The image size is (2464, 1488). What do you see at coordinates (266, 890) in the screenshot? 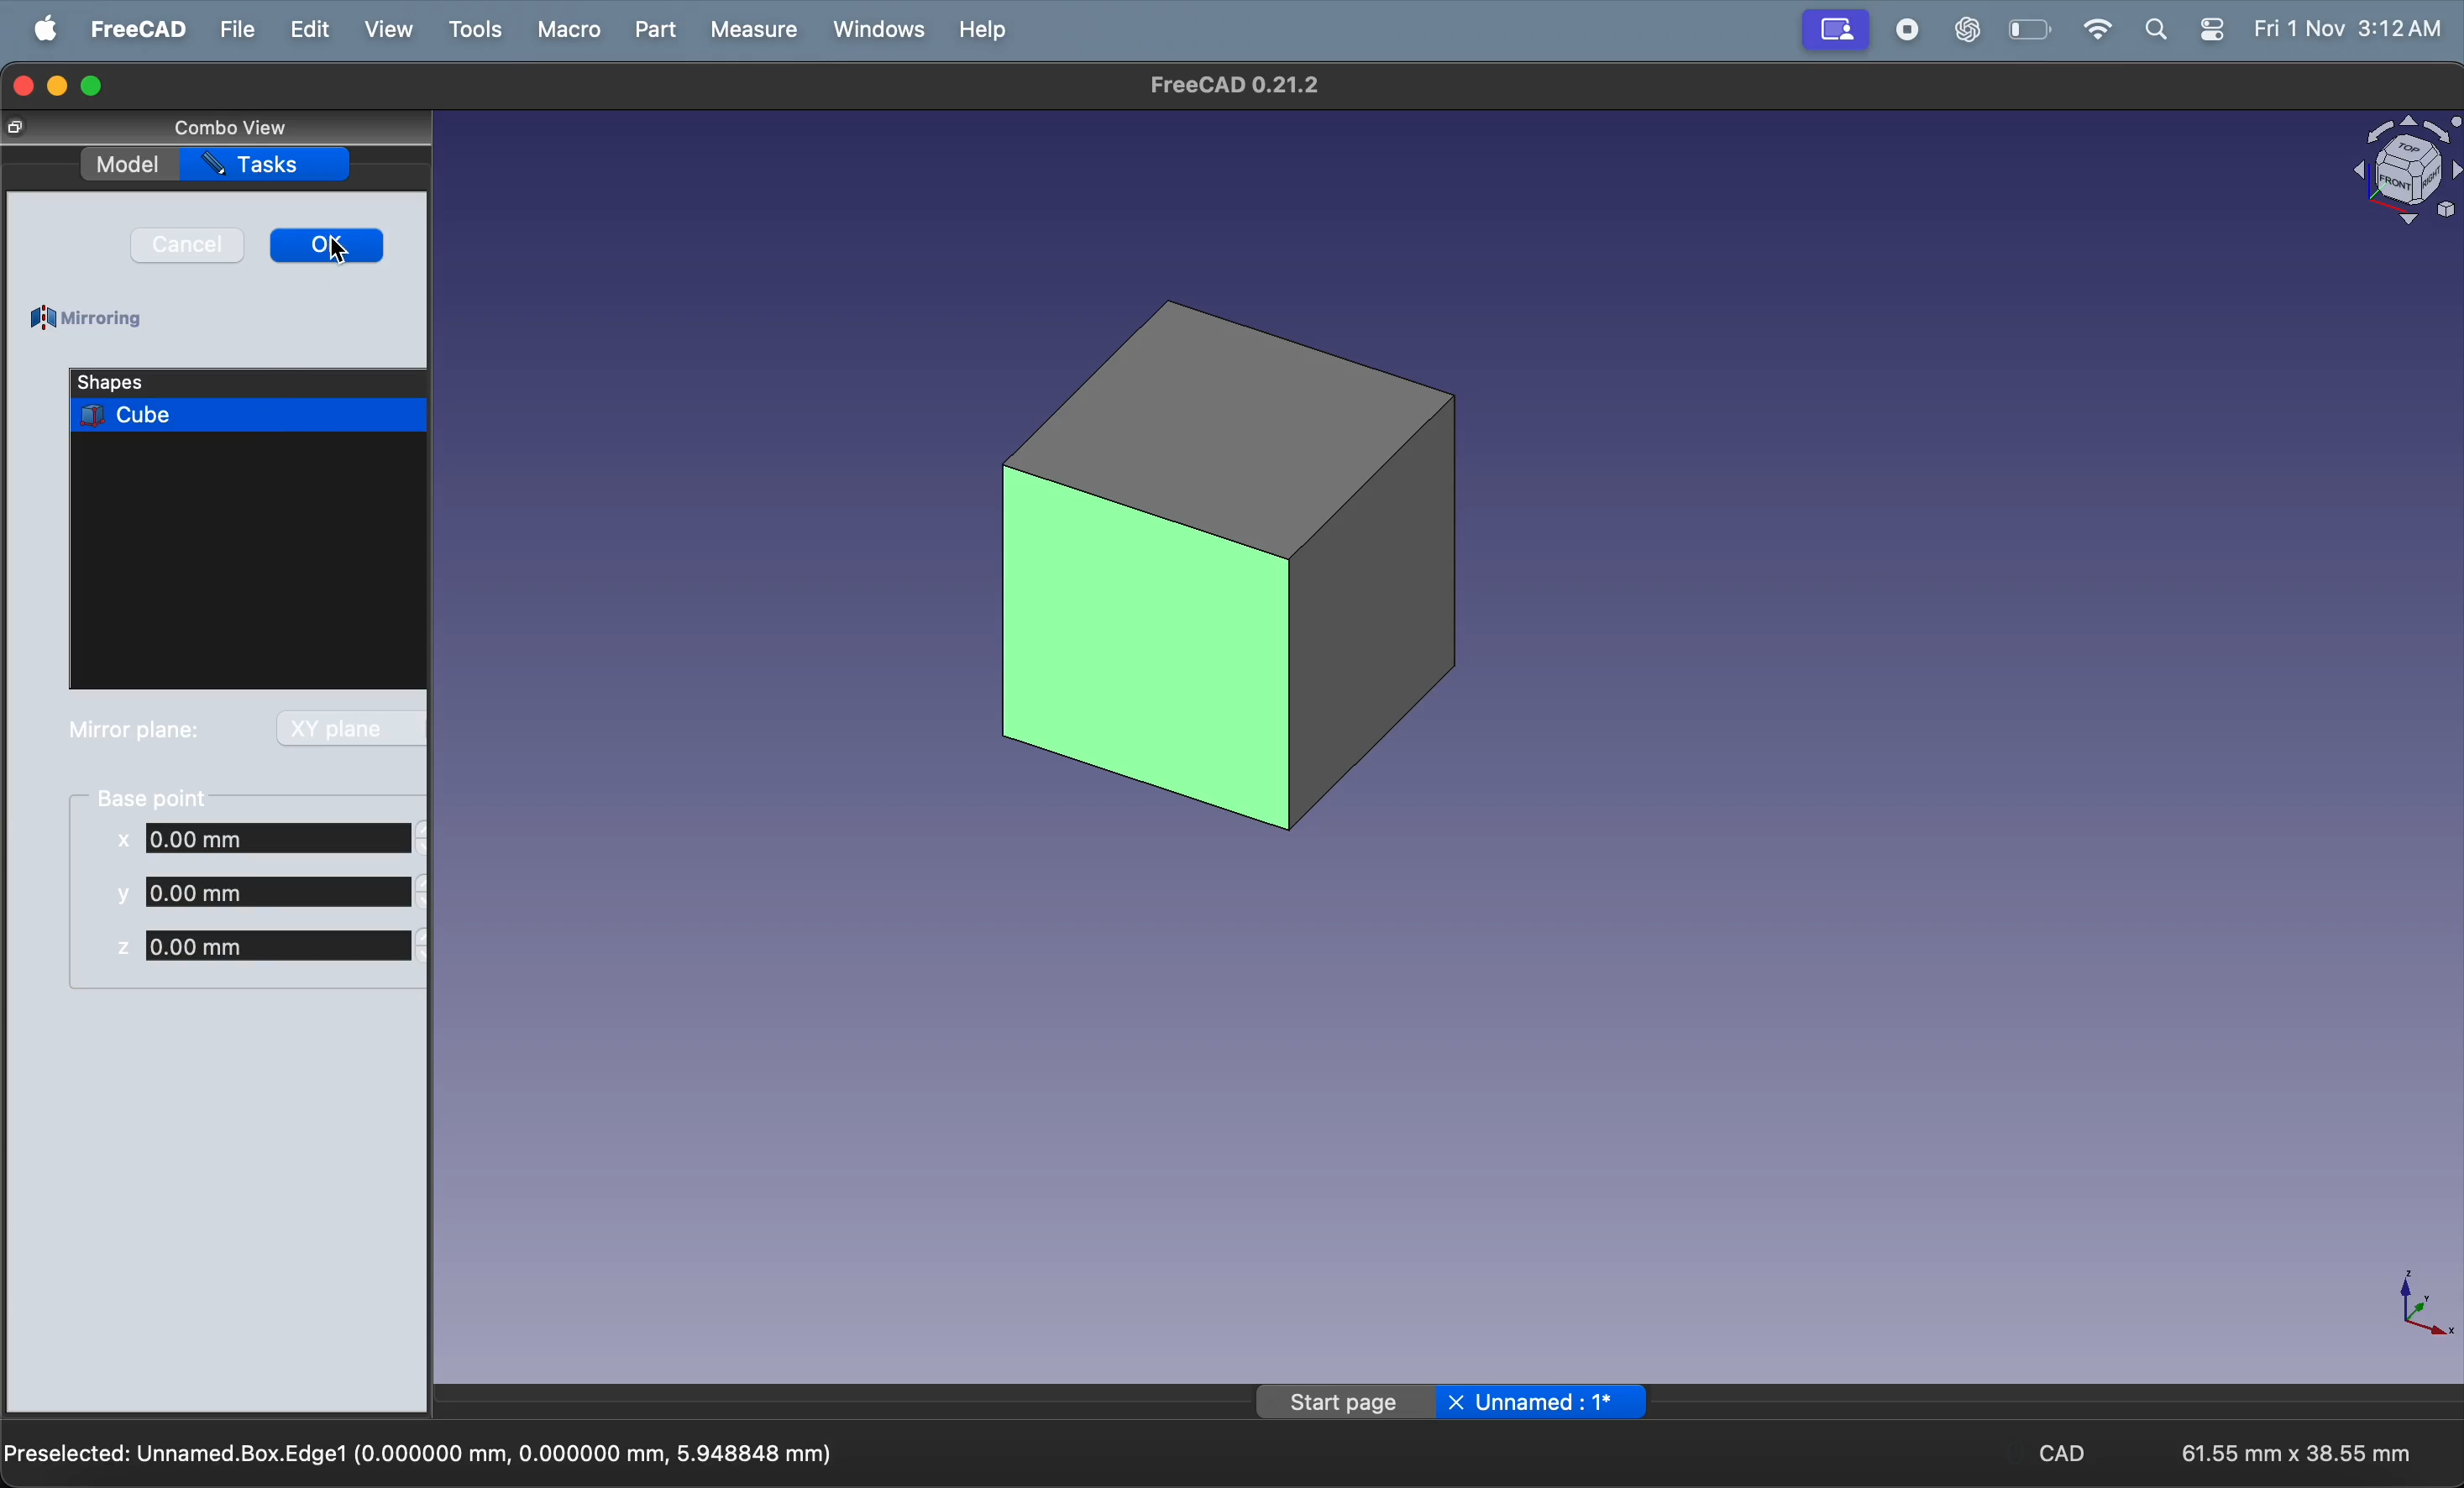
I see `y cordinate` at bounding box center [266, 890].